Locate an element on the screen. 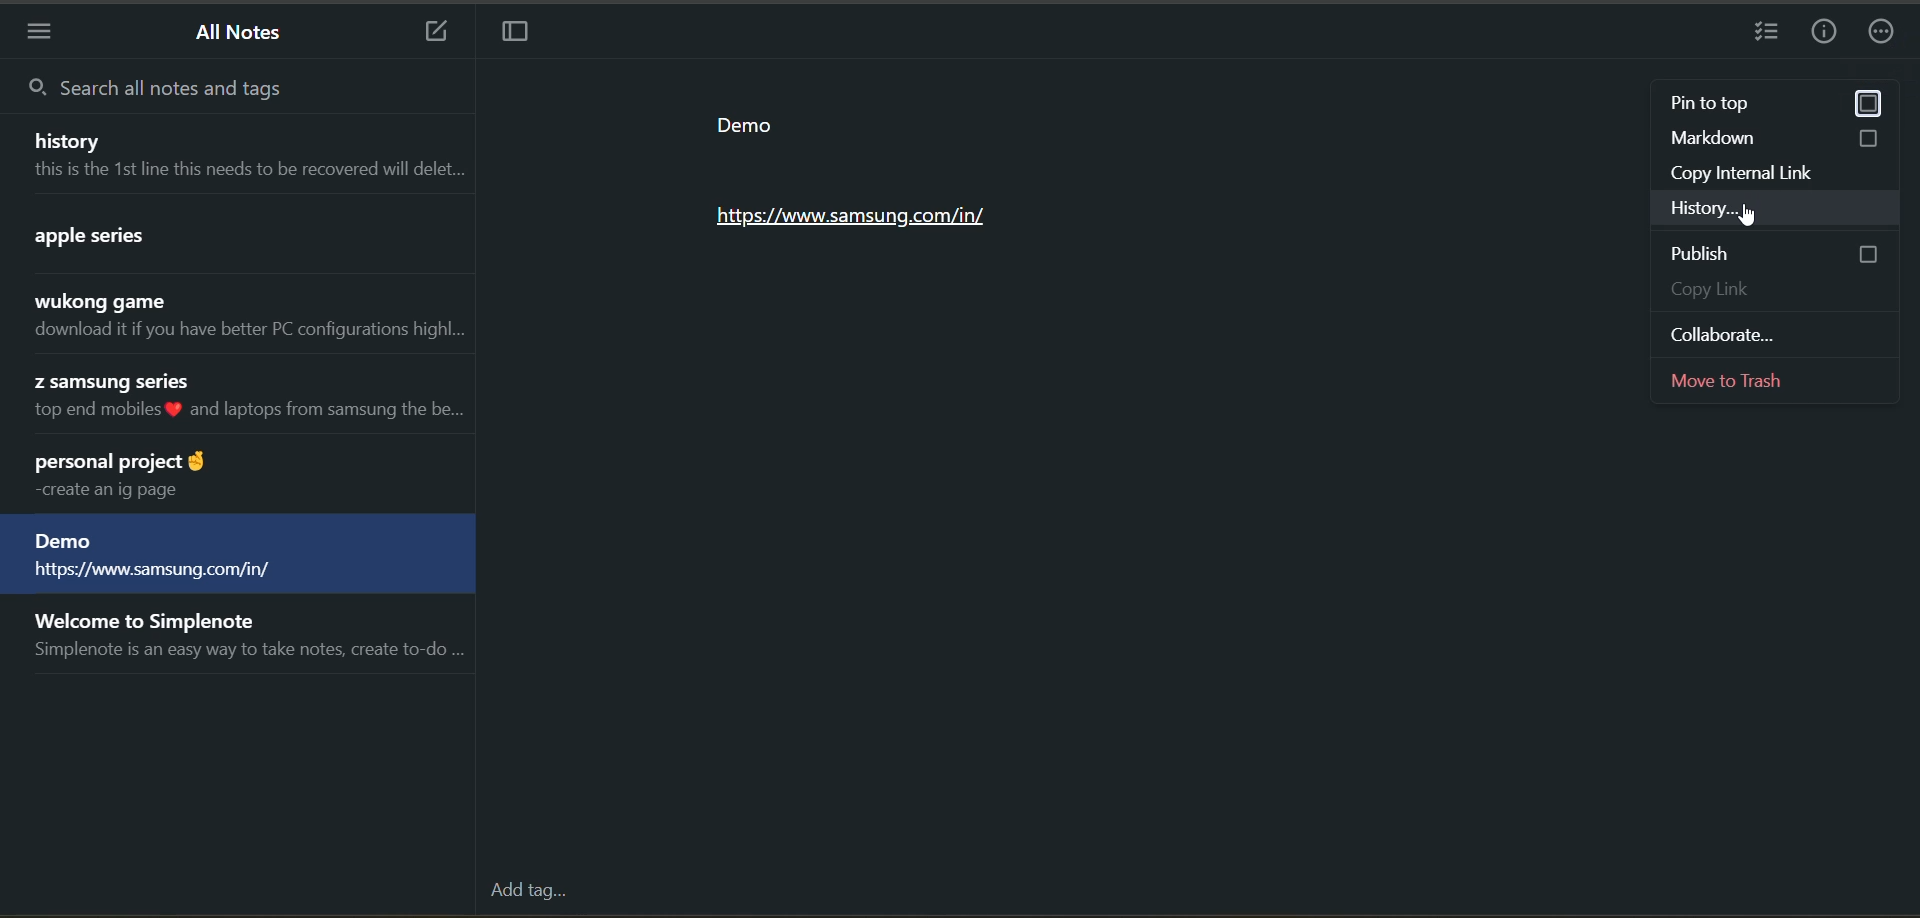 This screenshot has height=918, width=1920. copy link is located at coordinates (1785, 290).